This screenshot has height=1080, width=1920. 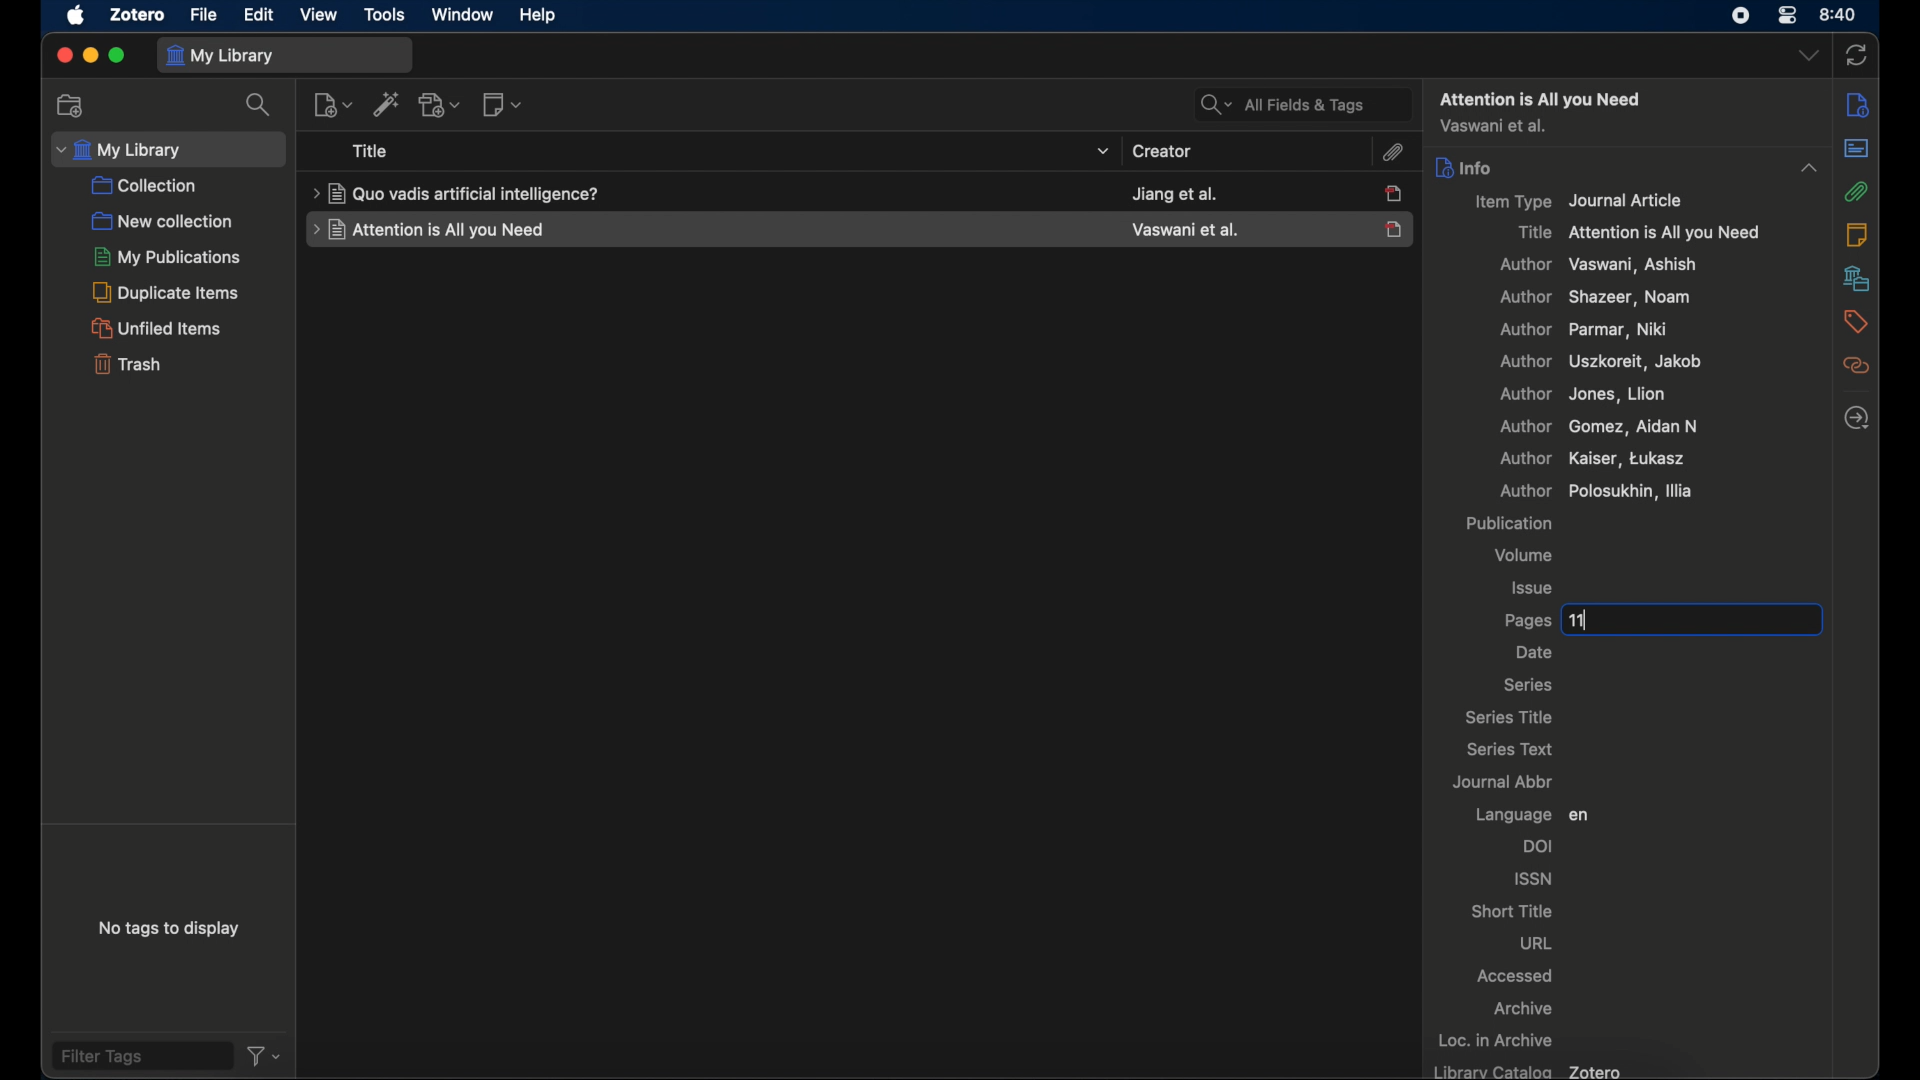 I want to click on my library dropdown menu, so click(x=169, y=148).